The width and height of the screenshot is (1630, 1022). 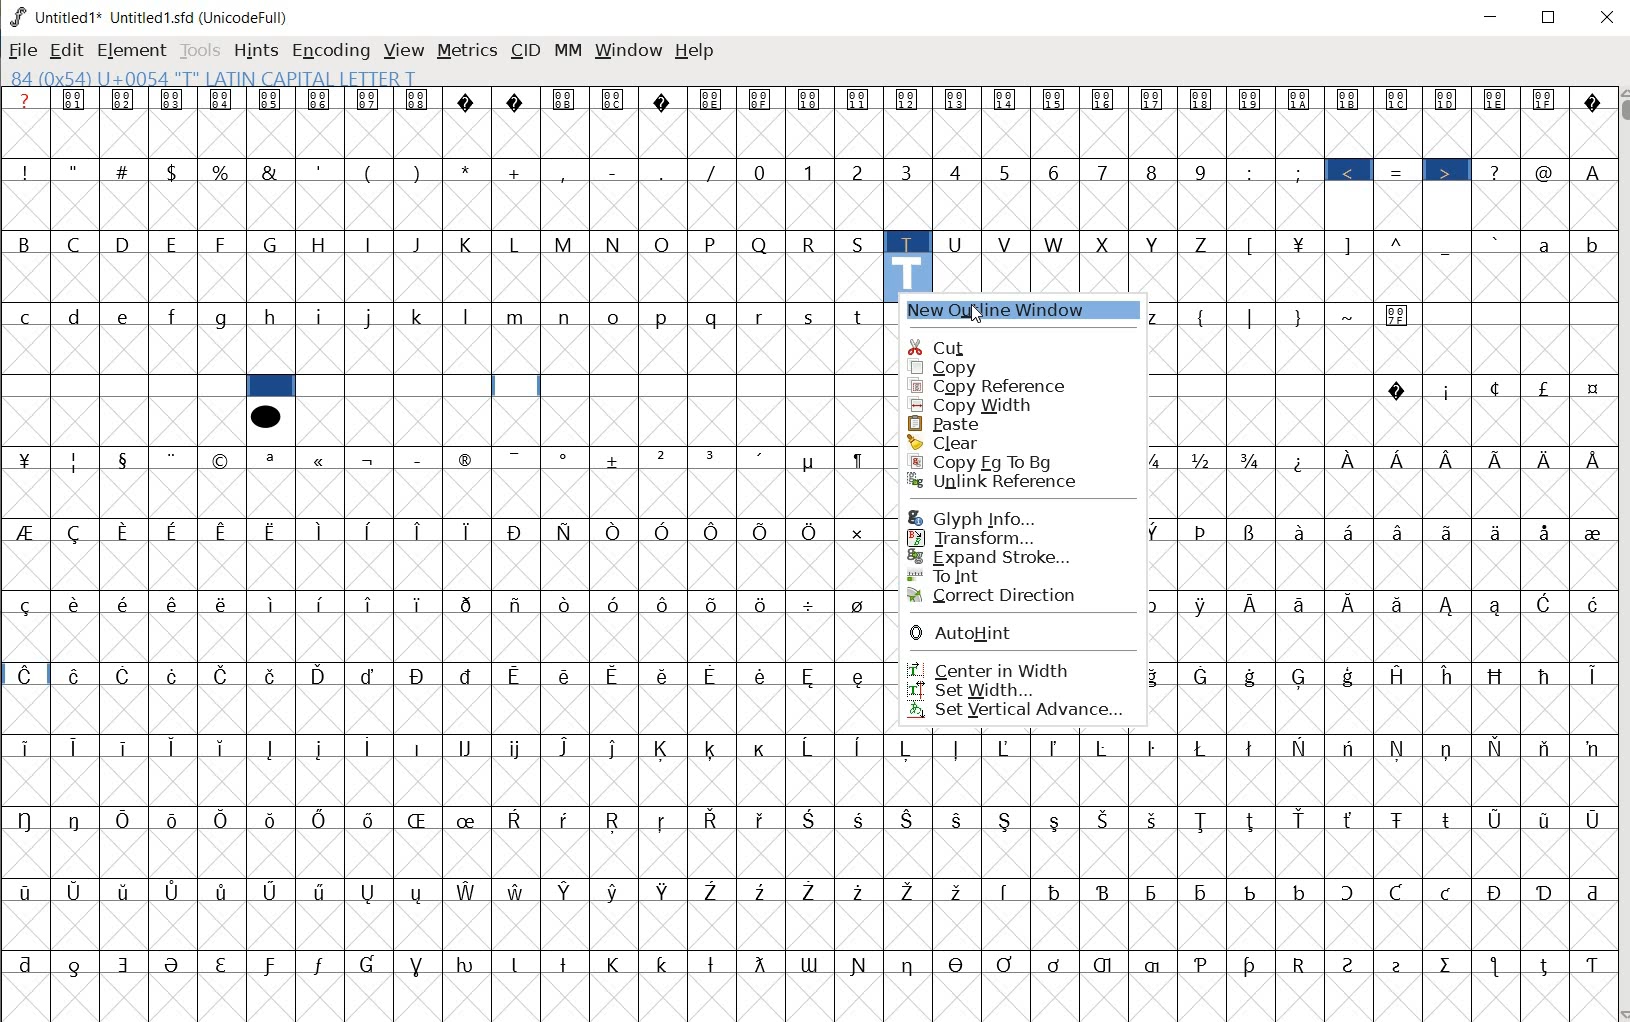 I want to click on Symbol, so click(x=712, y=750).